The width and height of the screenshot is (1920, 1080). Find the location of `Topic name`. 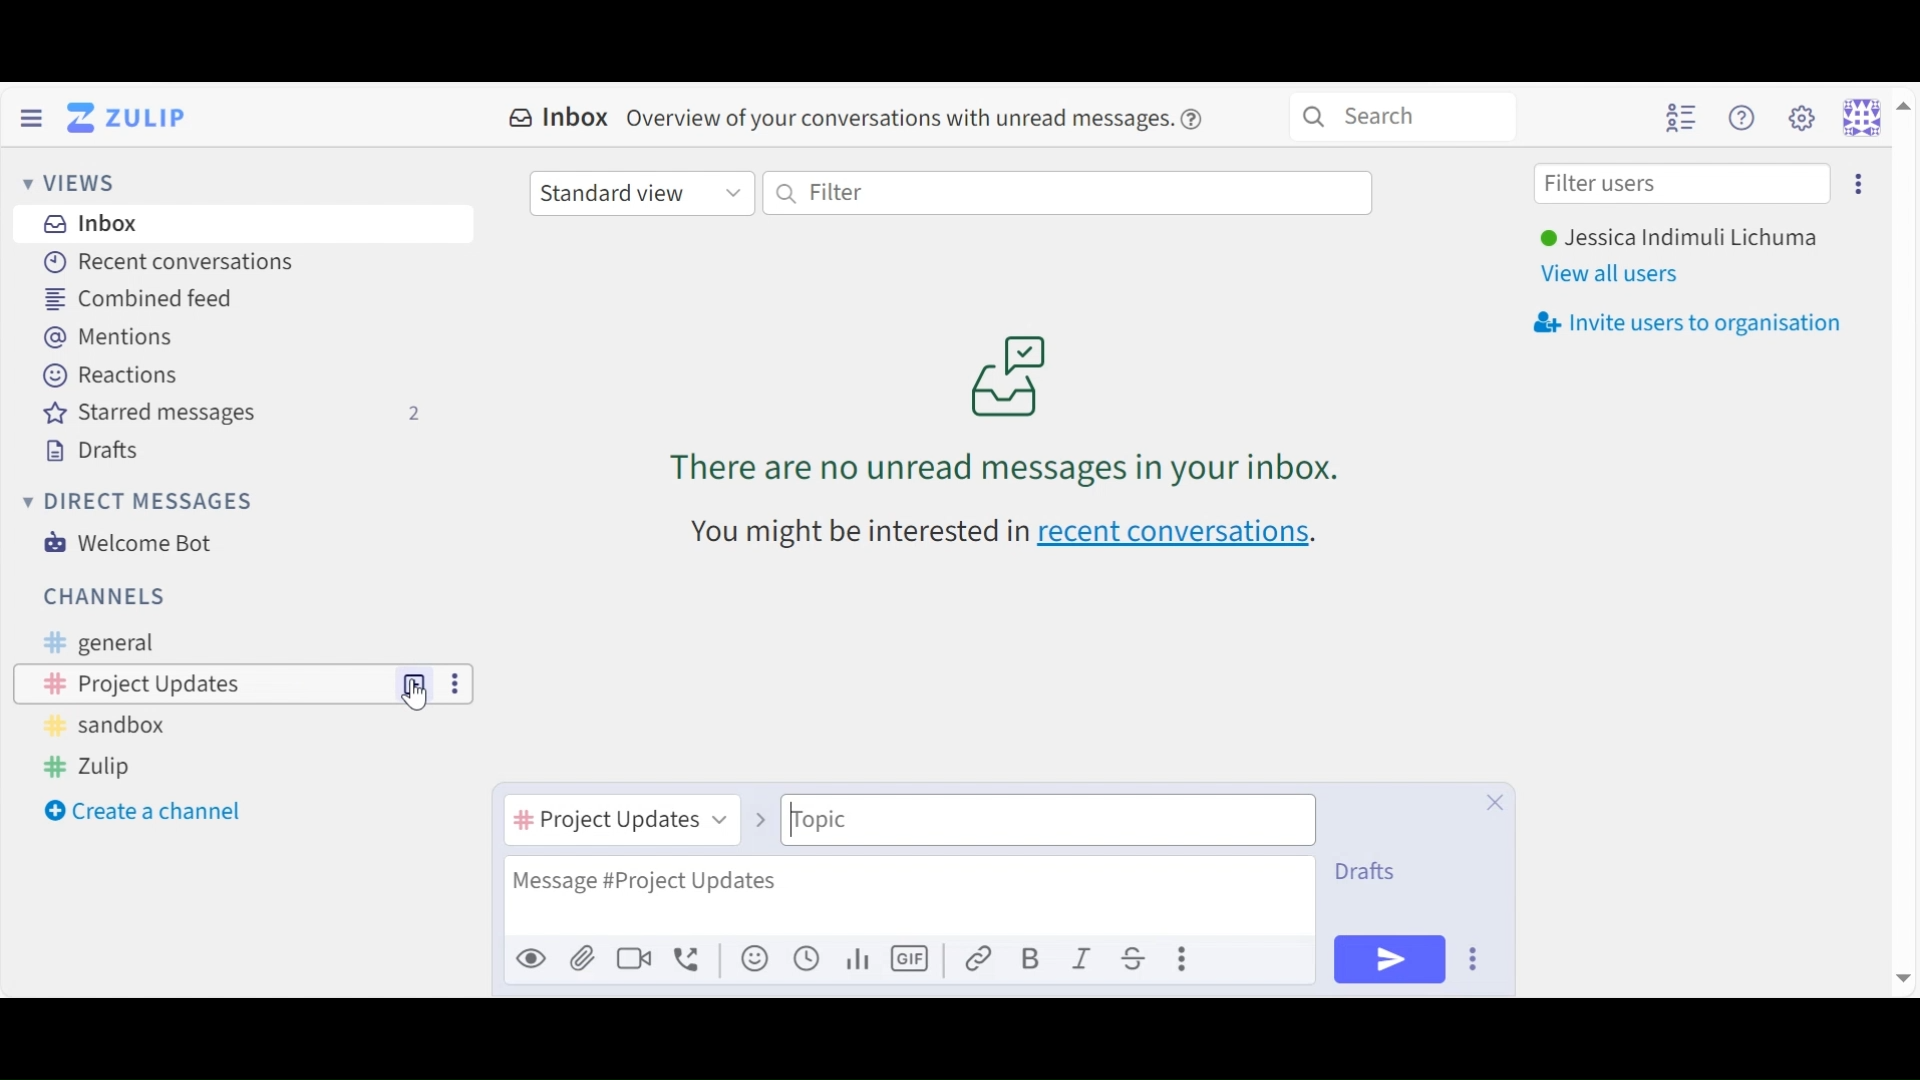

Topic name is located at coordinates (1048, 820).